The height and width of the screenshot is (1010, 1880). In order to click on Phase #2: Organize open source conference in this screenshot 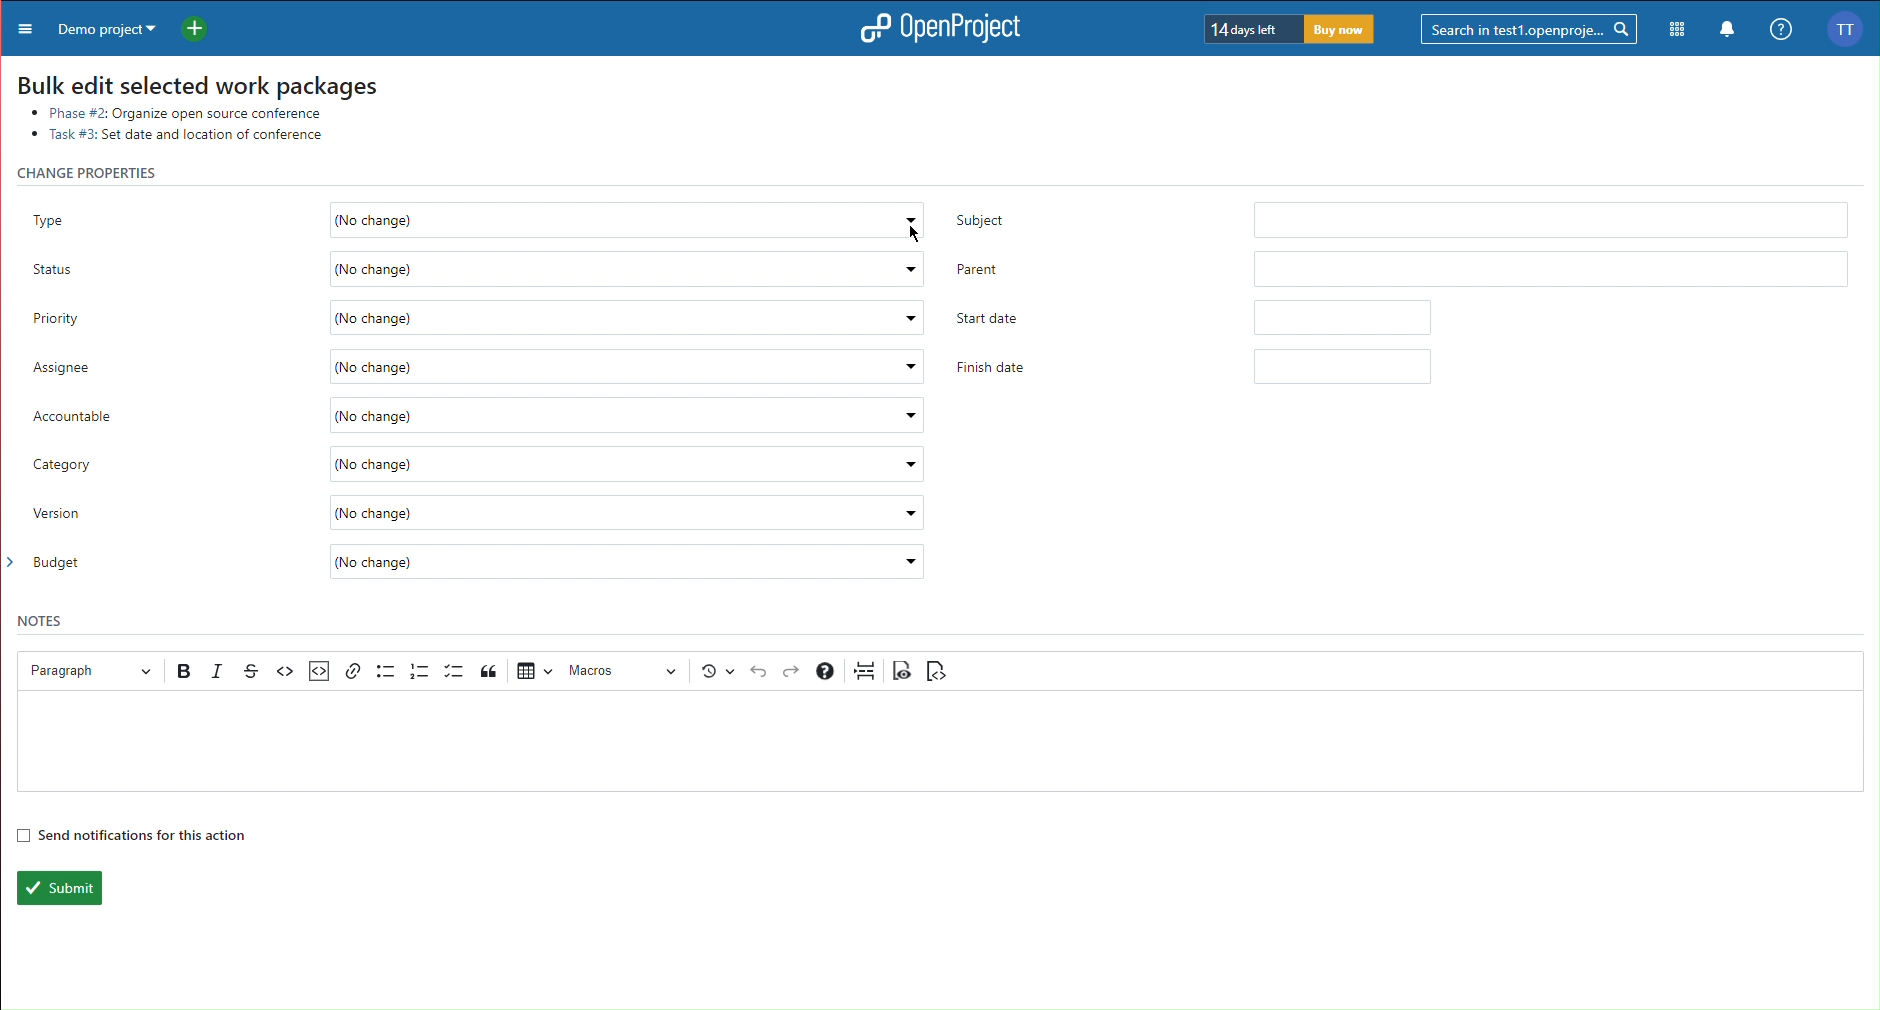, I will do `click(179, 110)`.